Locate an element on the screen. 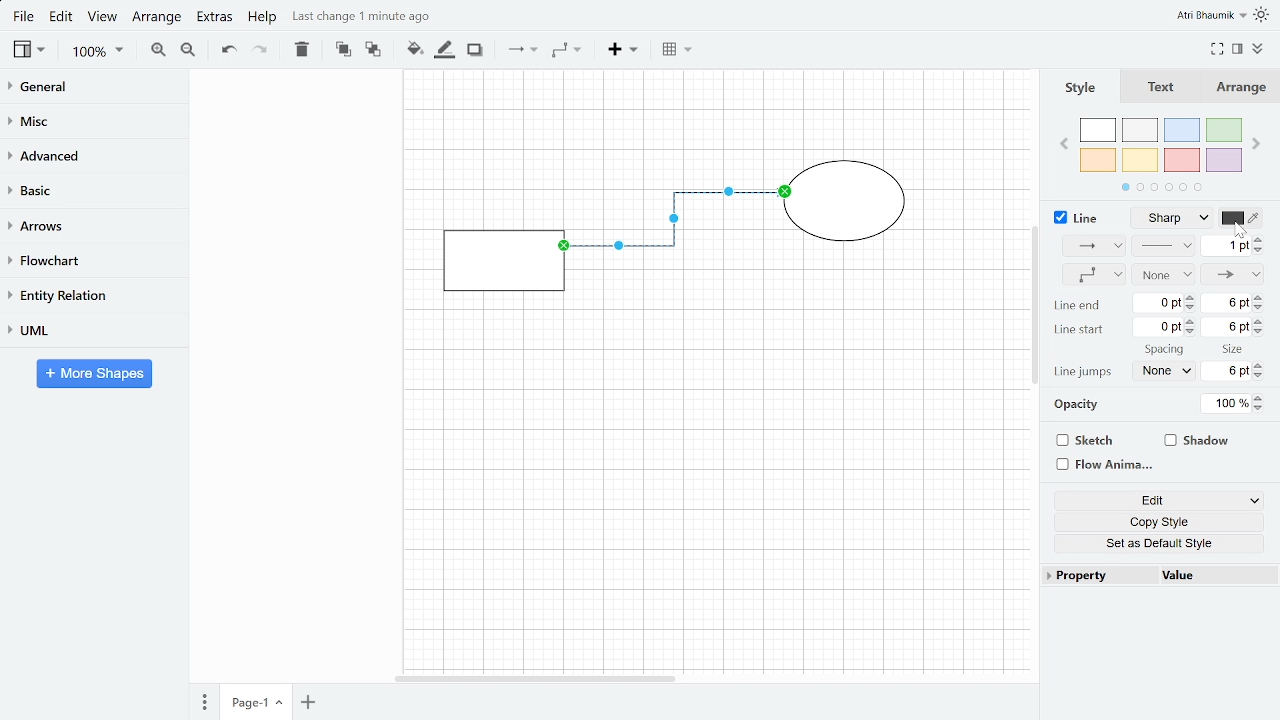 The height and width of the screenshot is (720, 1280). UML is located at coordinates (90, 330).